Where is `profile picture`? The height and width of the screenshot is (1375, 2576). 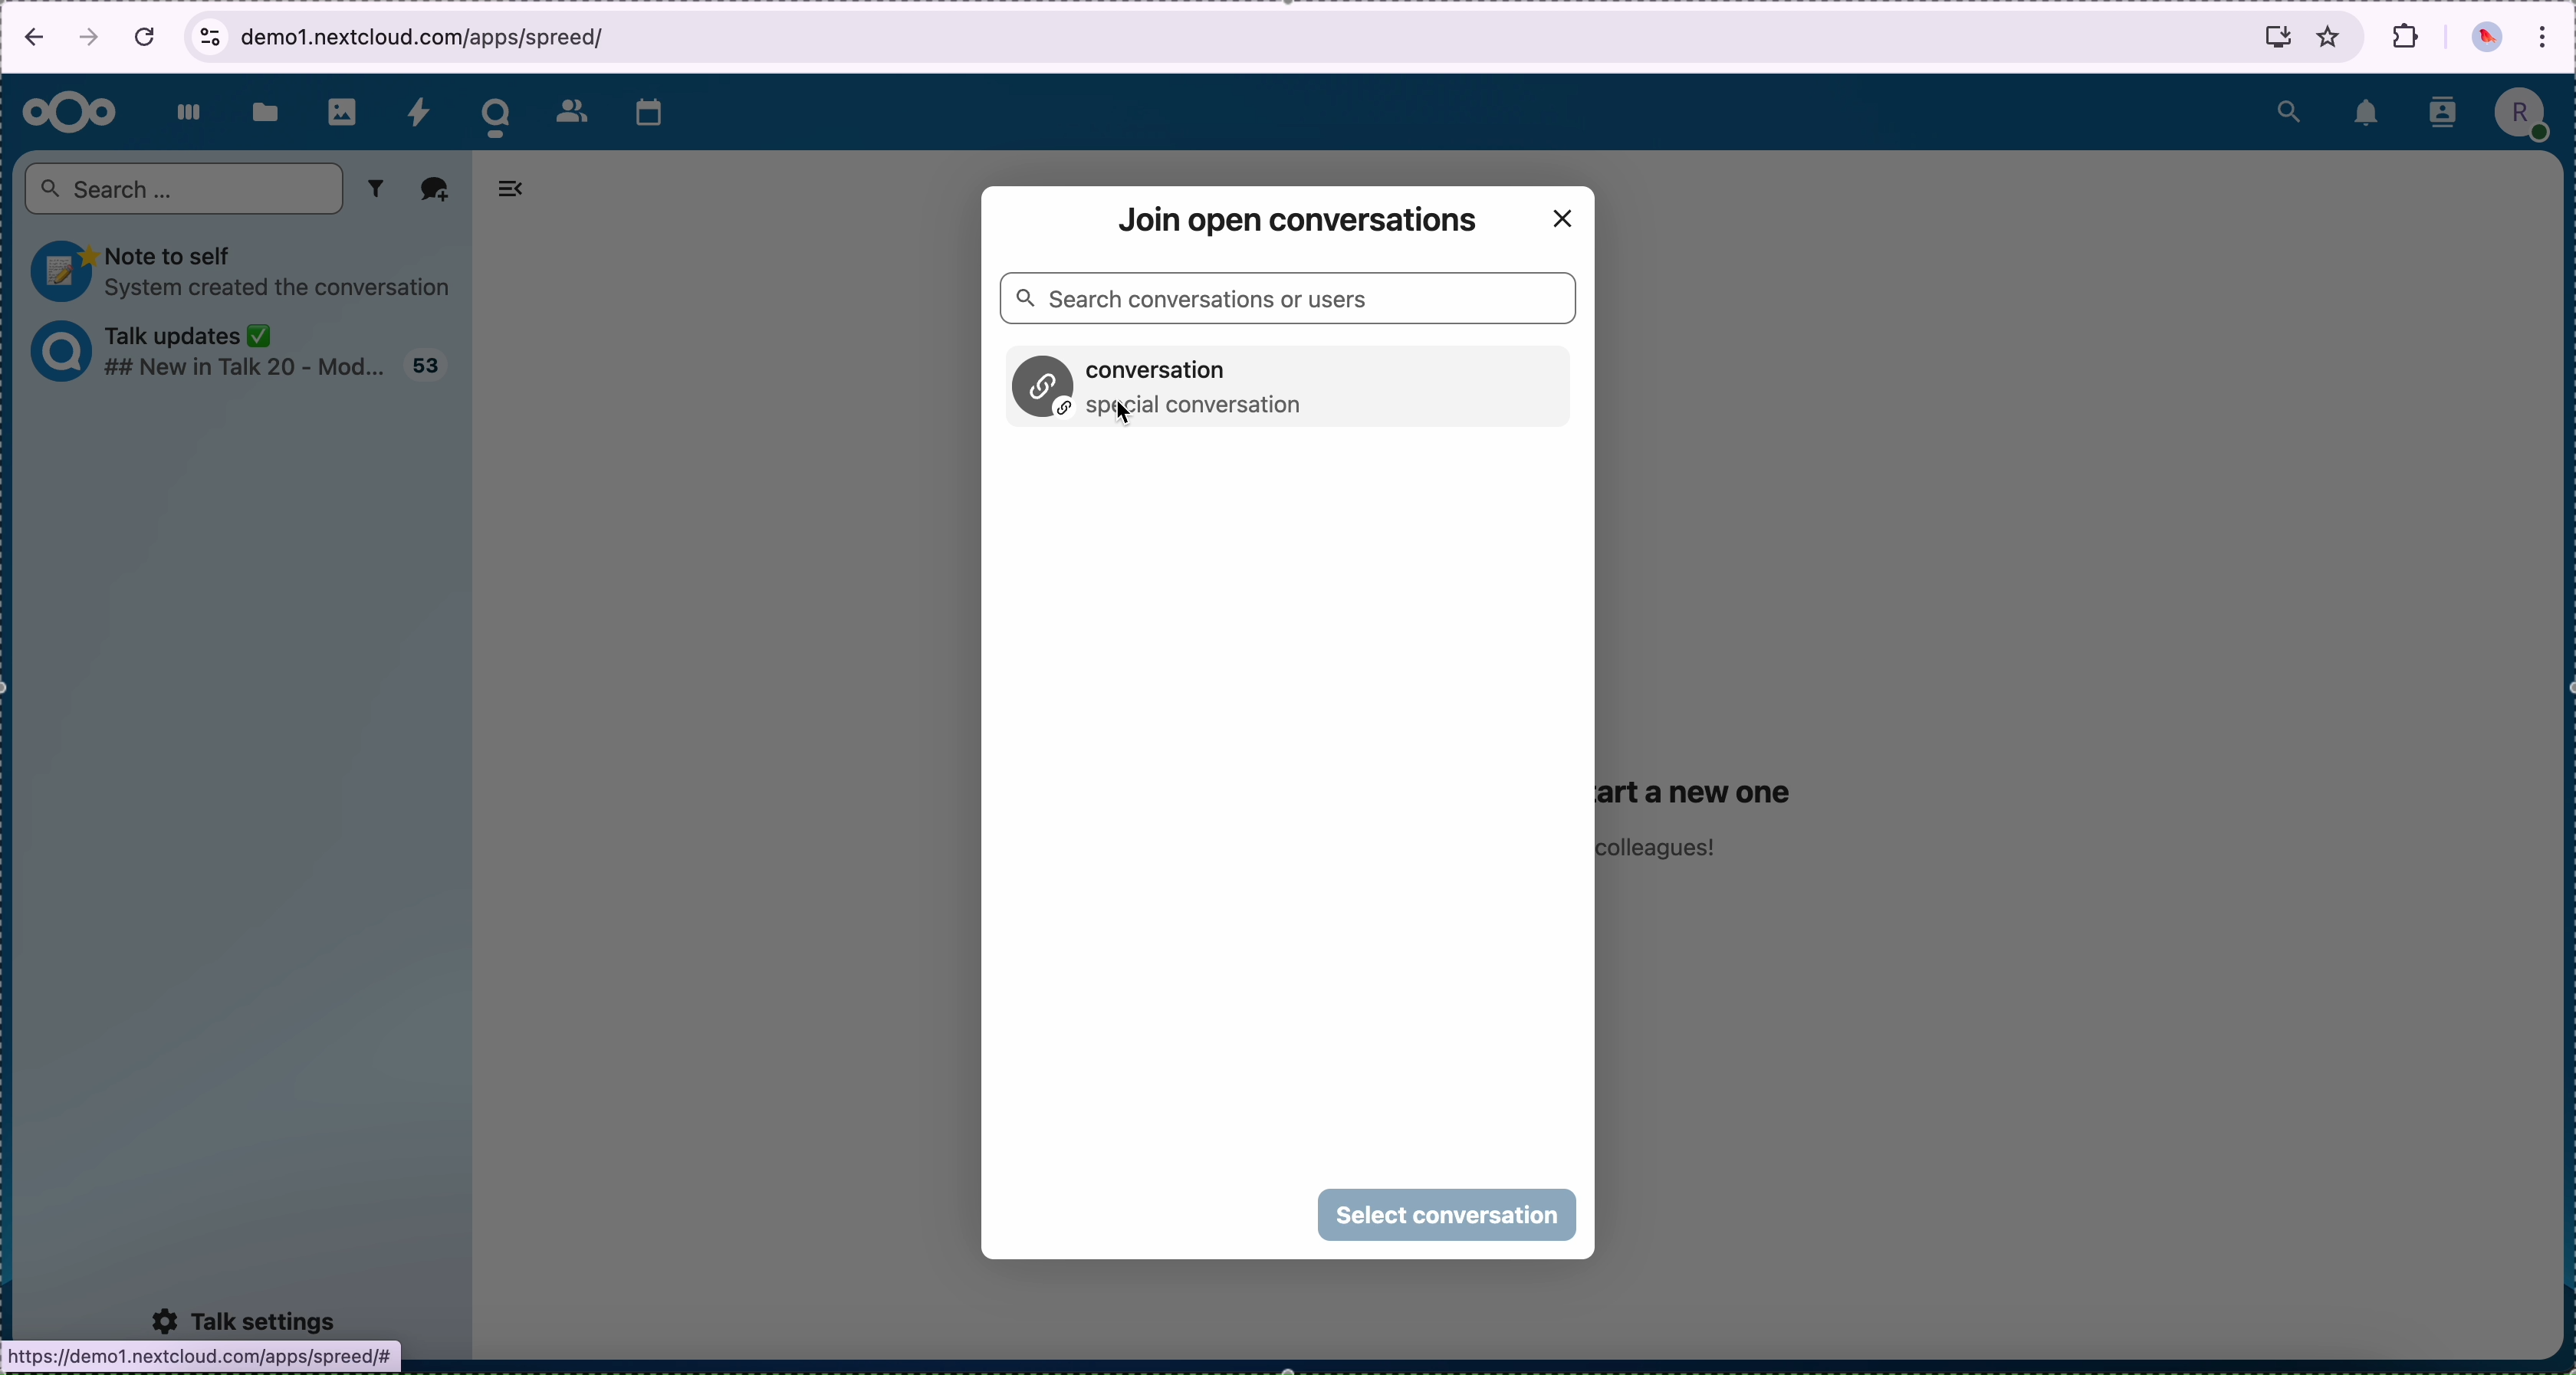 profile picture is located at coordinates (2526, 112).